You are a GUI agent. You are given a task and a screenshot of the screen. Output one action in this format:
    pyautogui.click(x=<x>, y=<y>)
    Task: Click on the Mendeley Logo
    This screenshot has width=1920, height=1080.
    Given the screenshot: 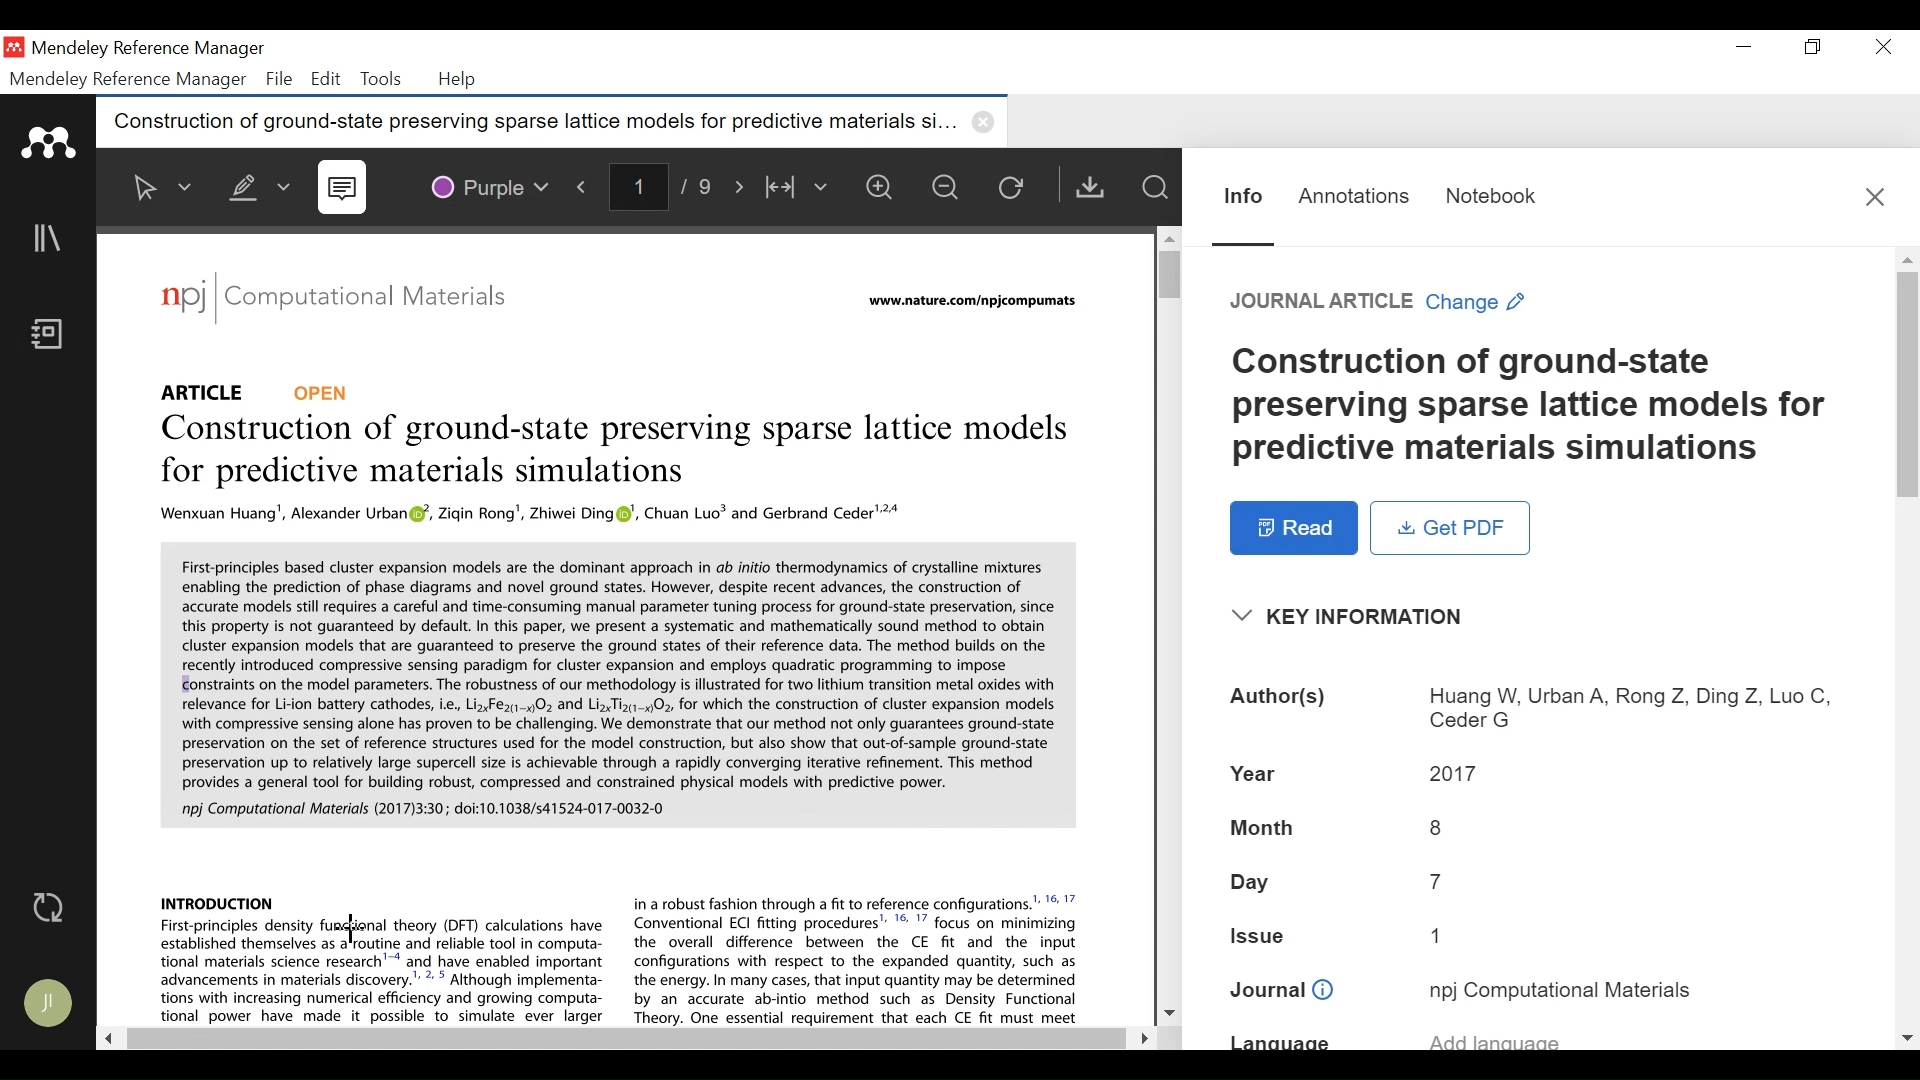 What is the action you would take?
    pyautogui.click(x=50, y=143)
    